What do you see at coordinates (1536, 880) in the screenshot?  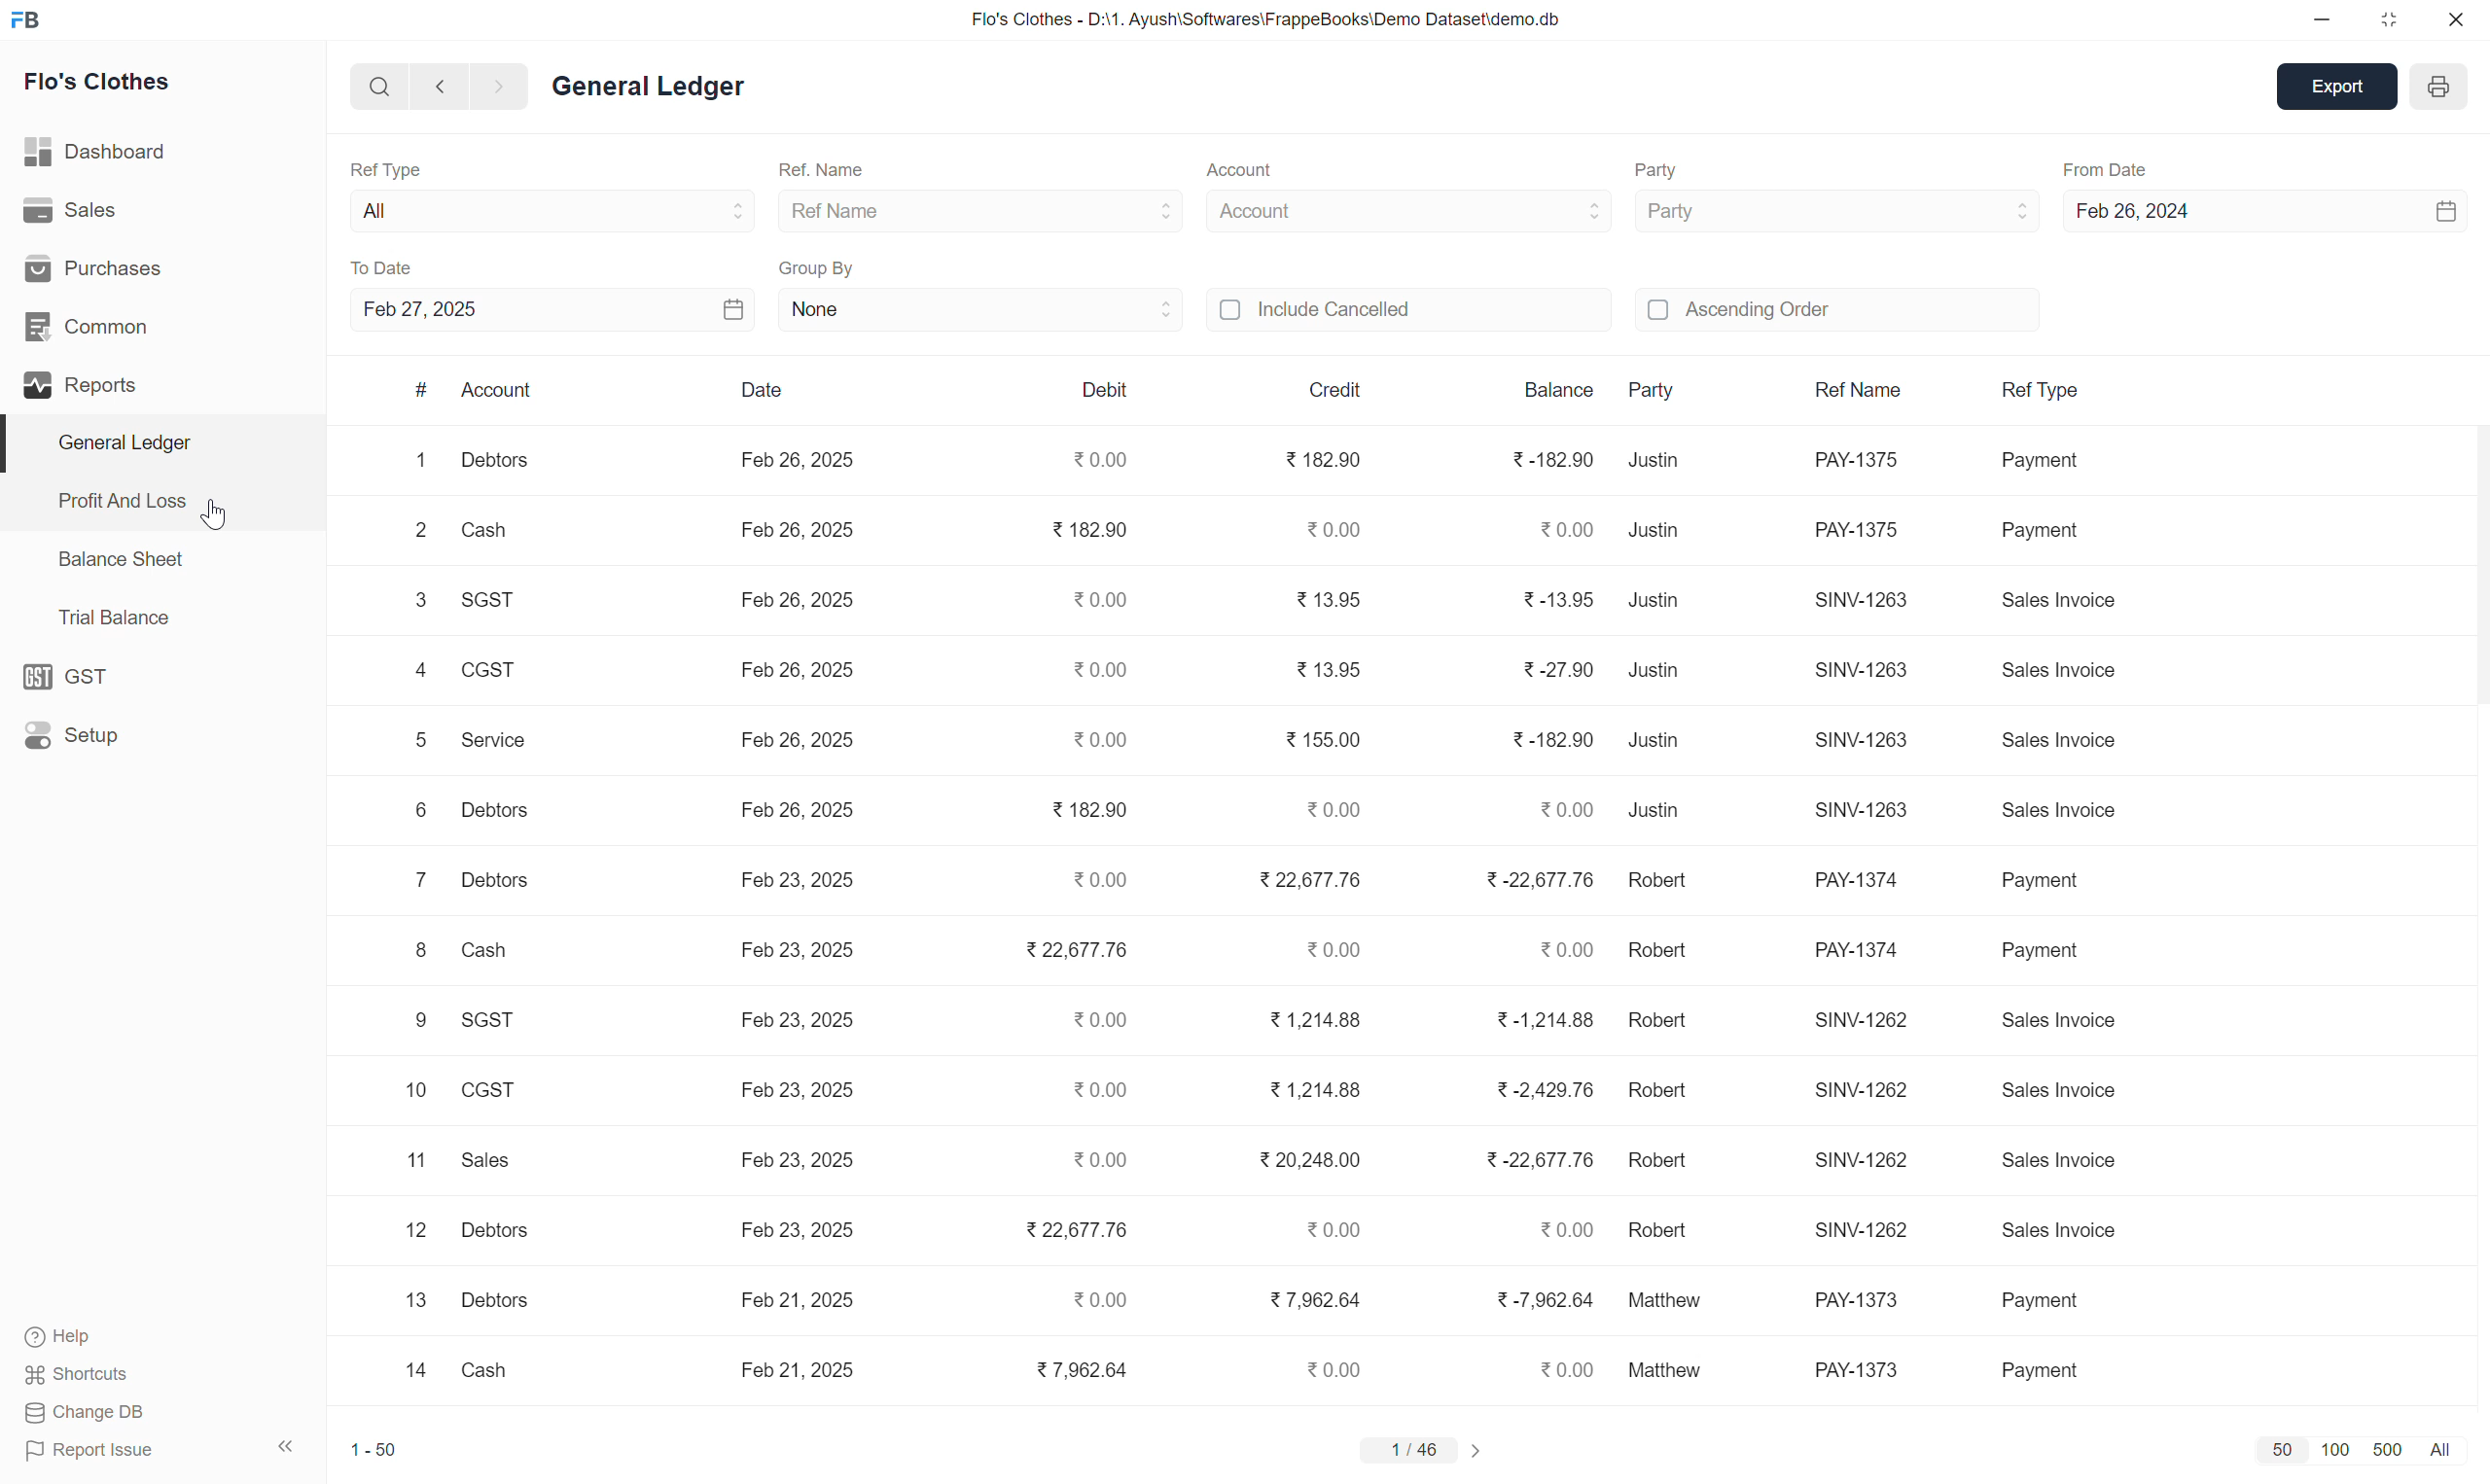 I see `₹-22,677.76` at bounding box center [1536, 880].